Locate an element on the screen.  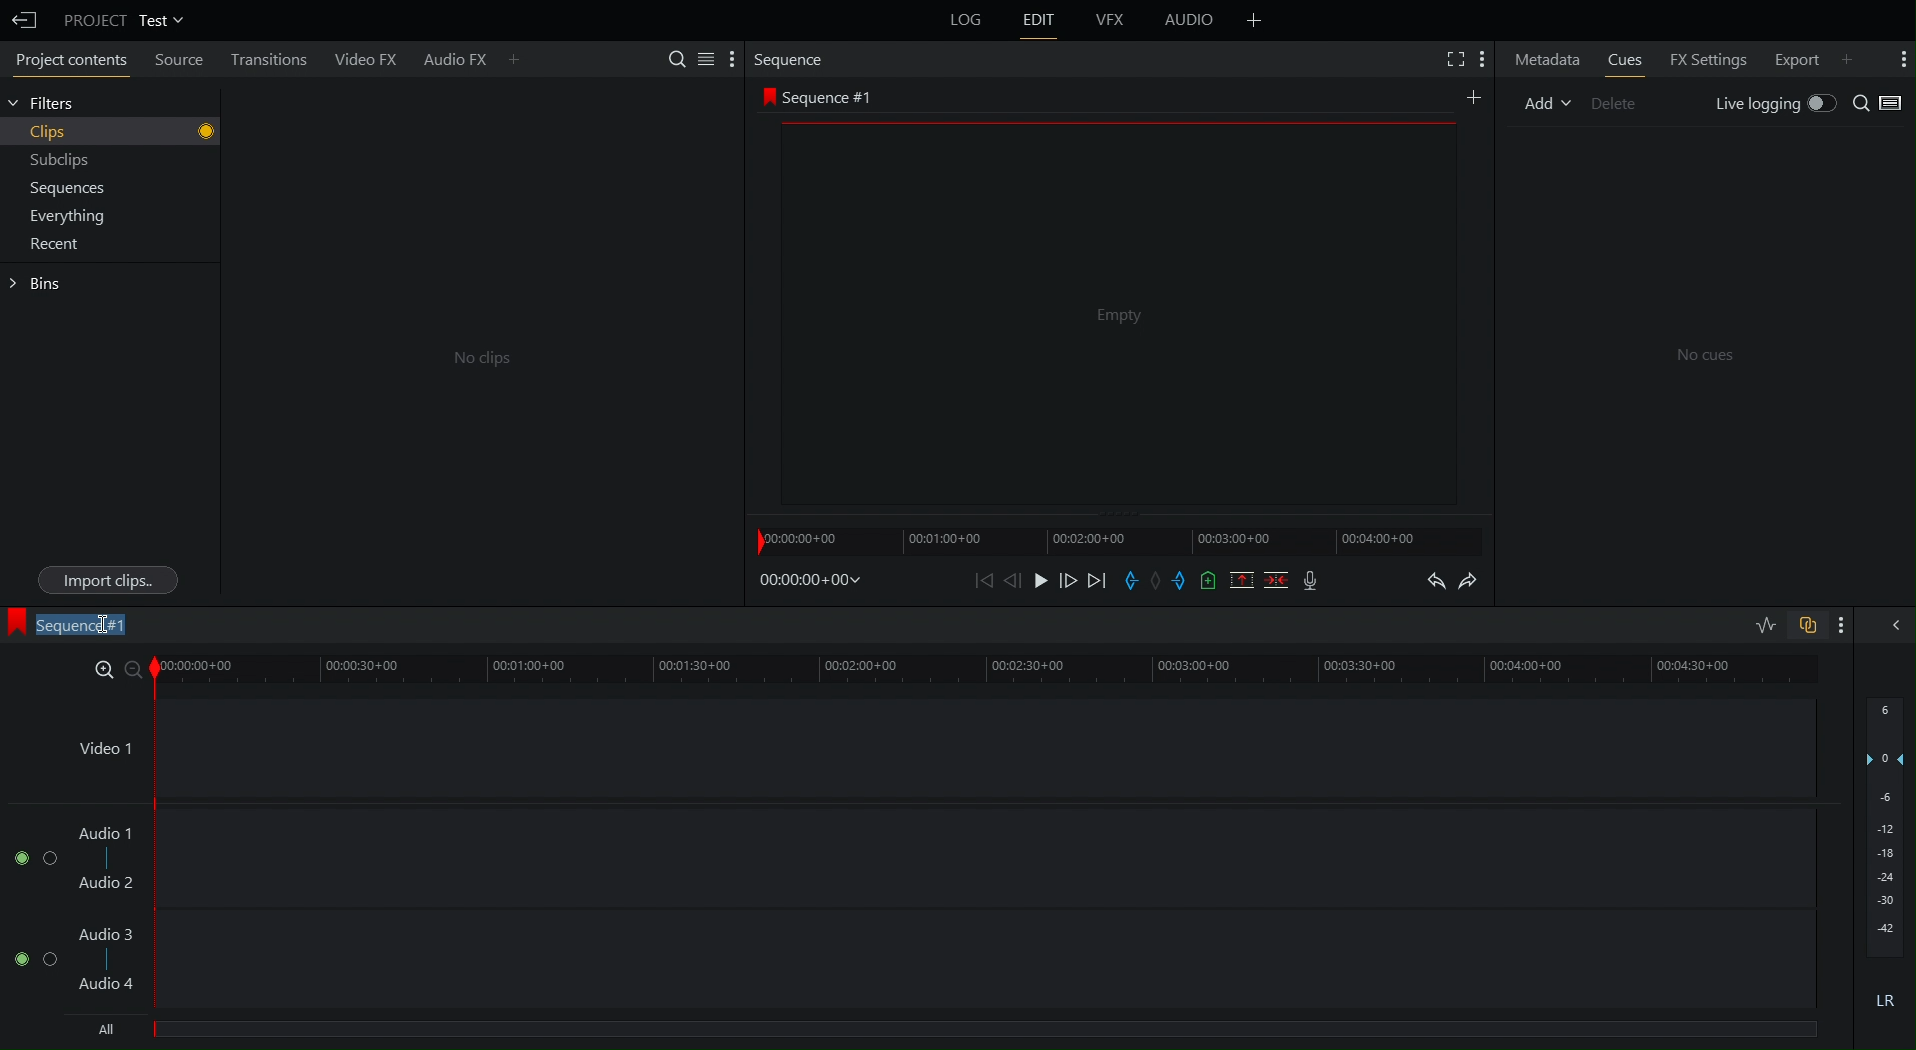
Edit is located at coordinates (1043, 24).